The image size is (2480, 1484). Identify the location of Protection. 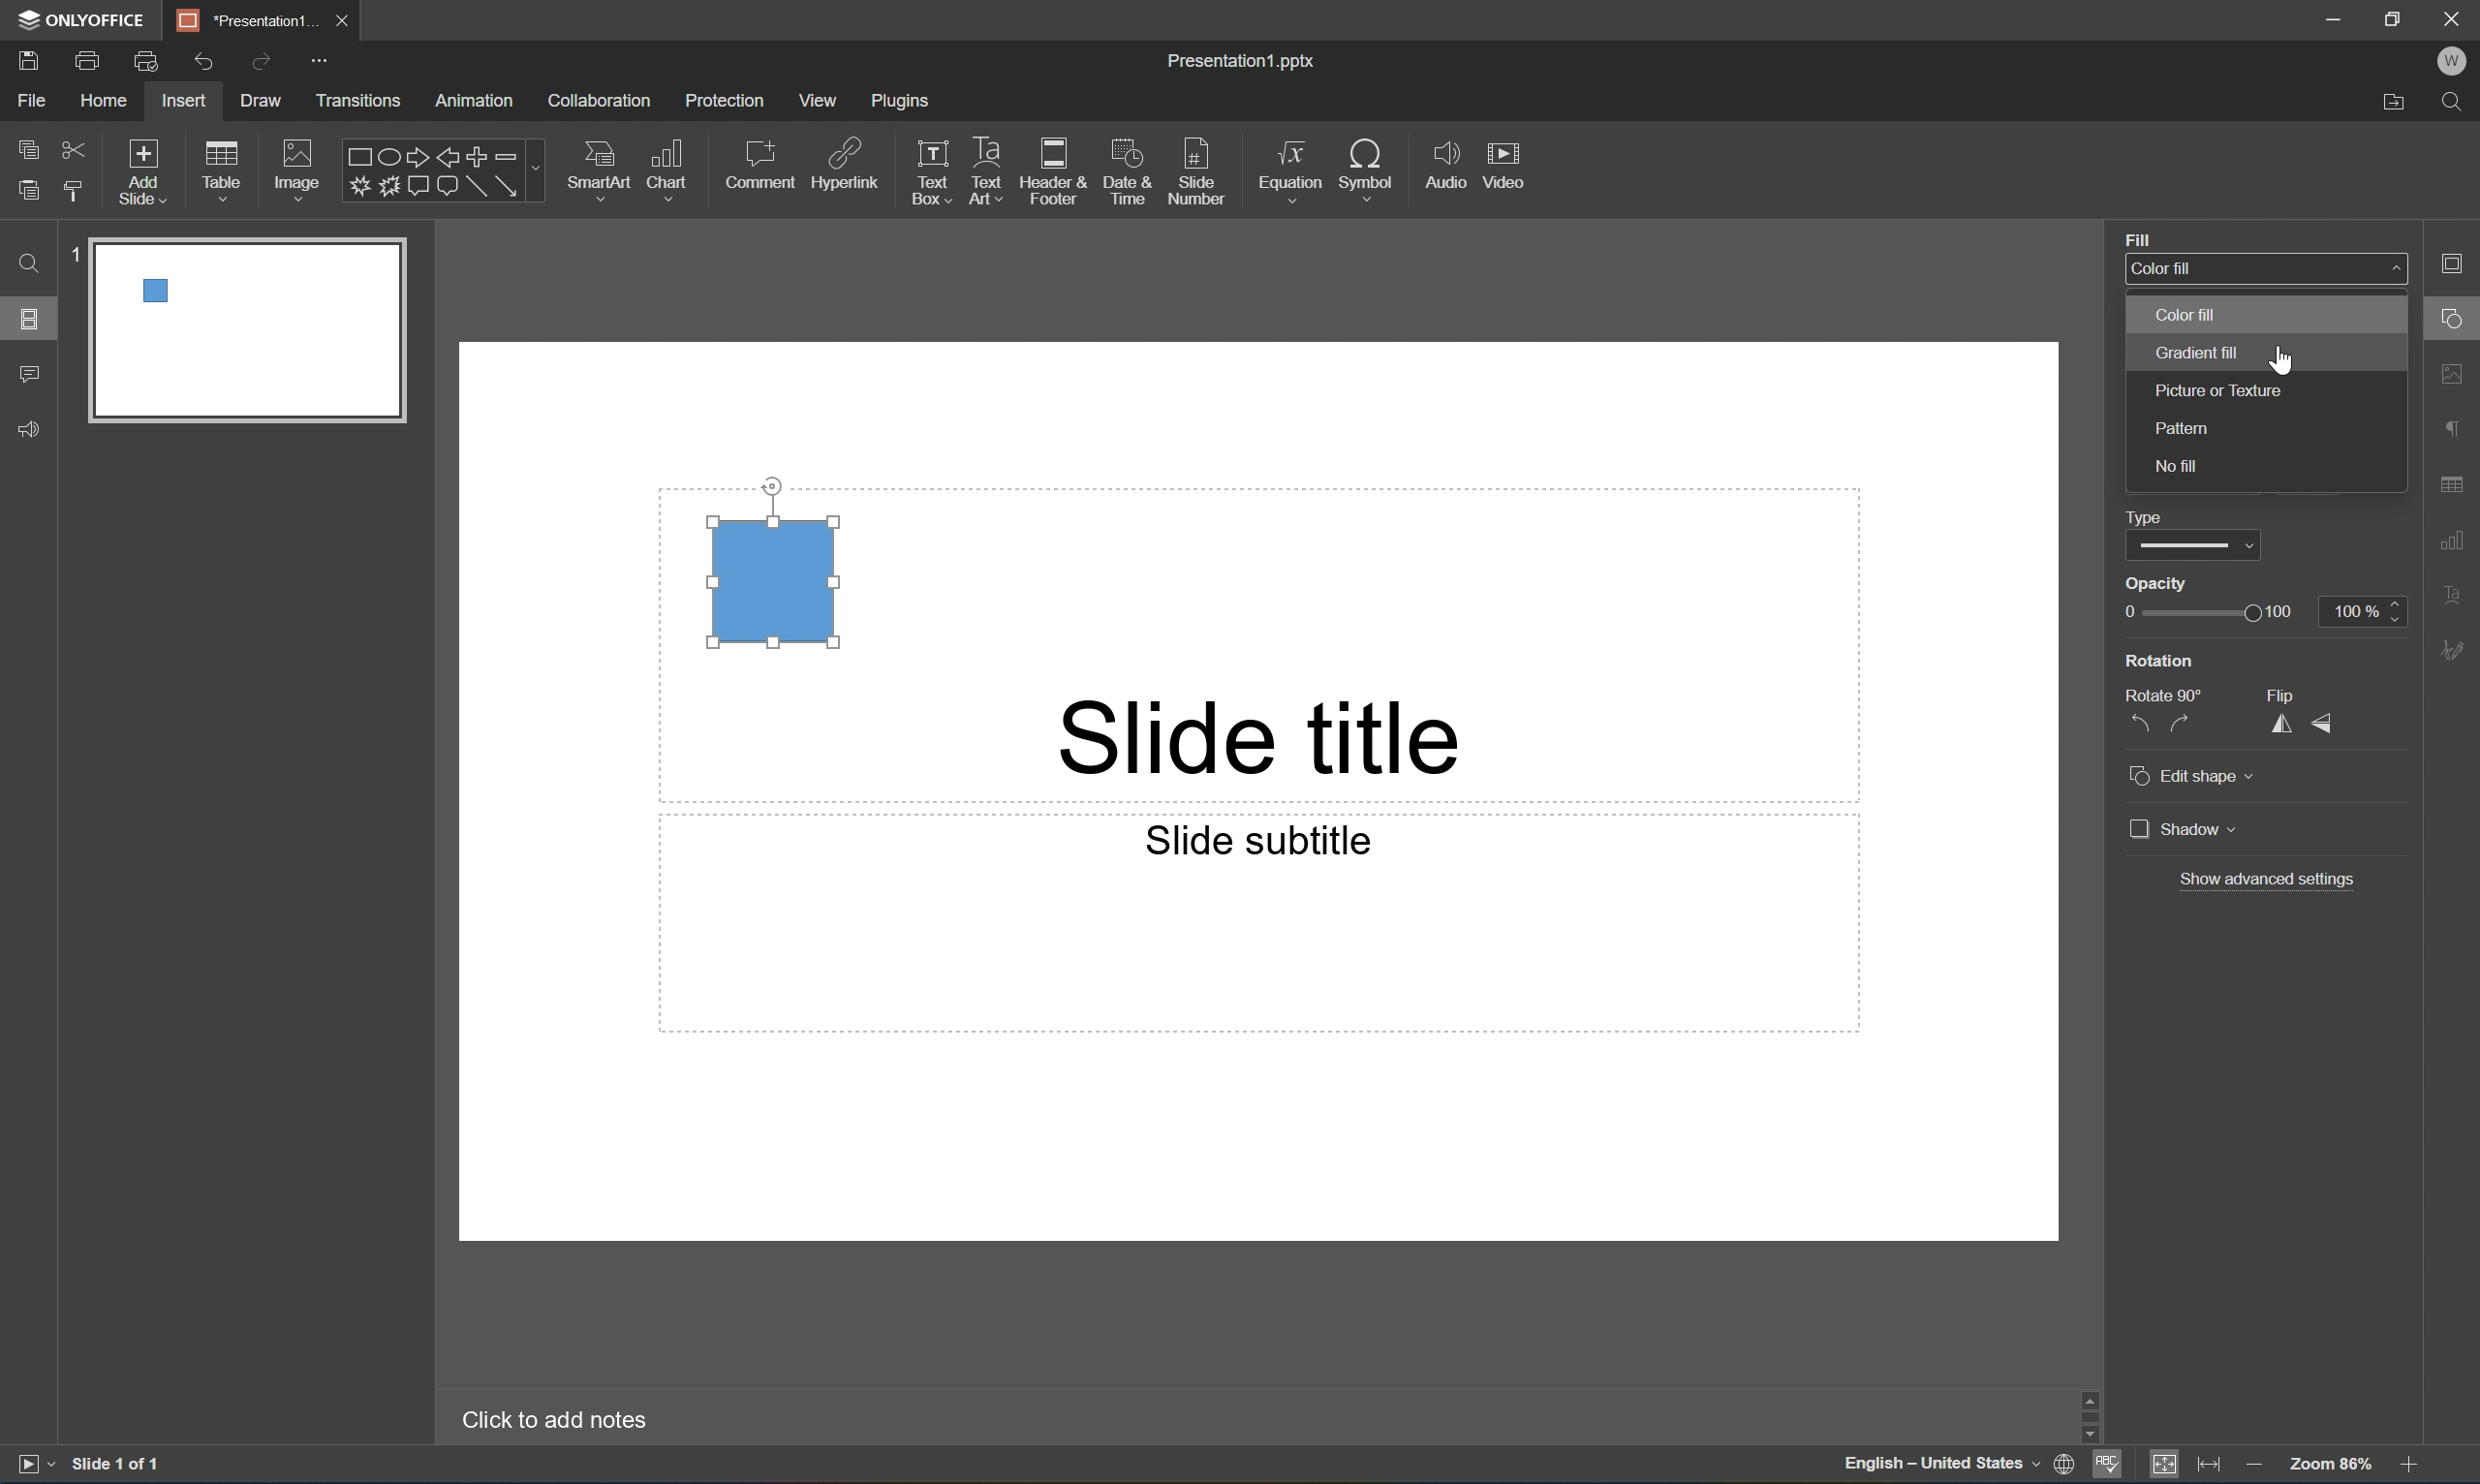
(724, 101).